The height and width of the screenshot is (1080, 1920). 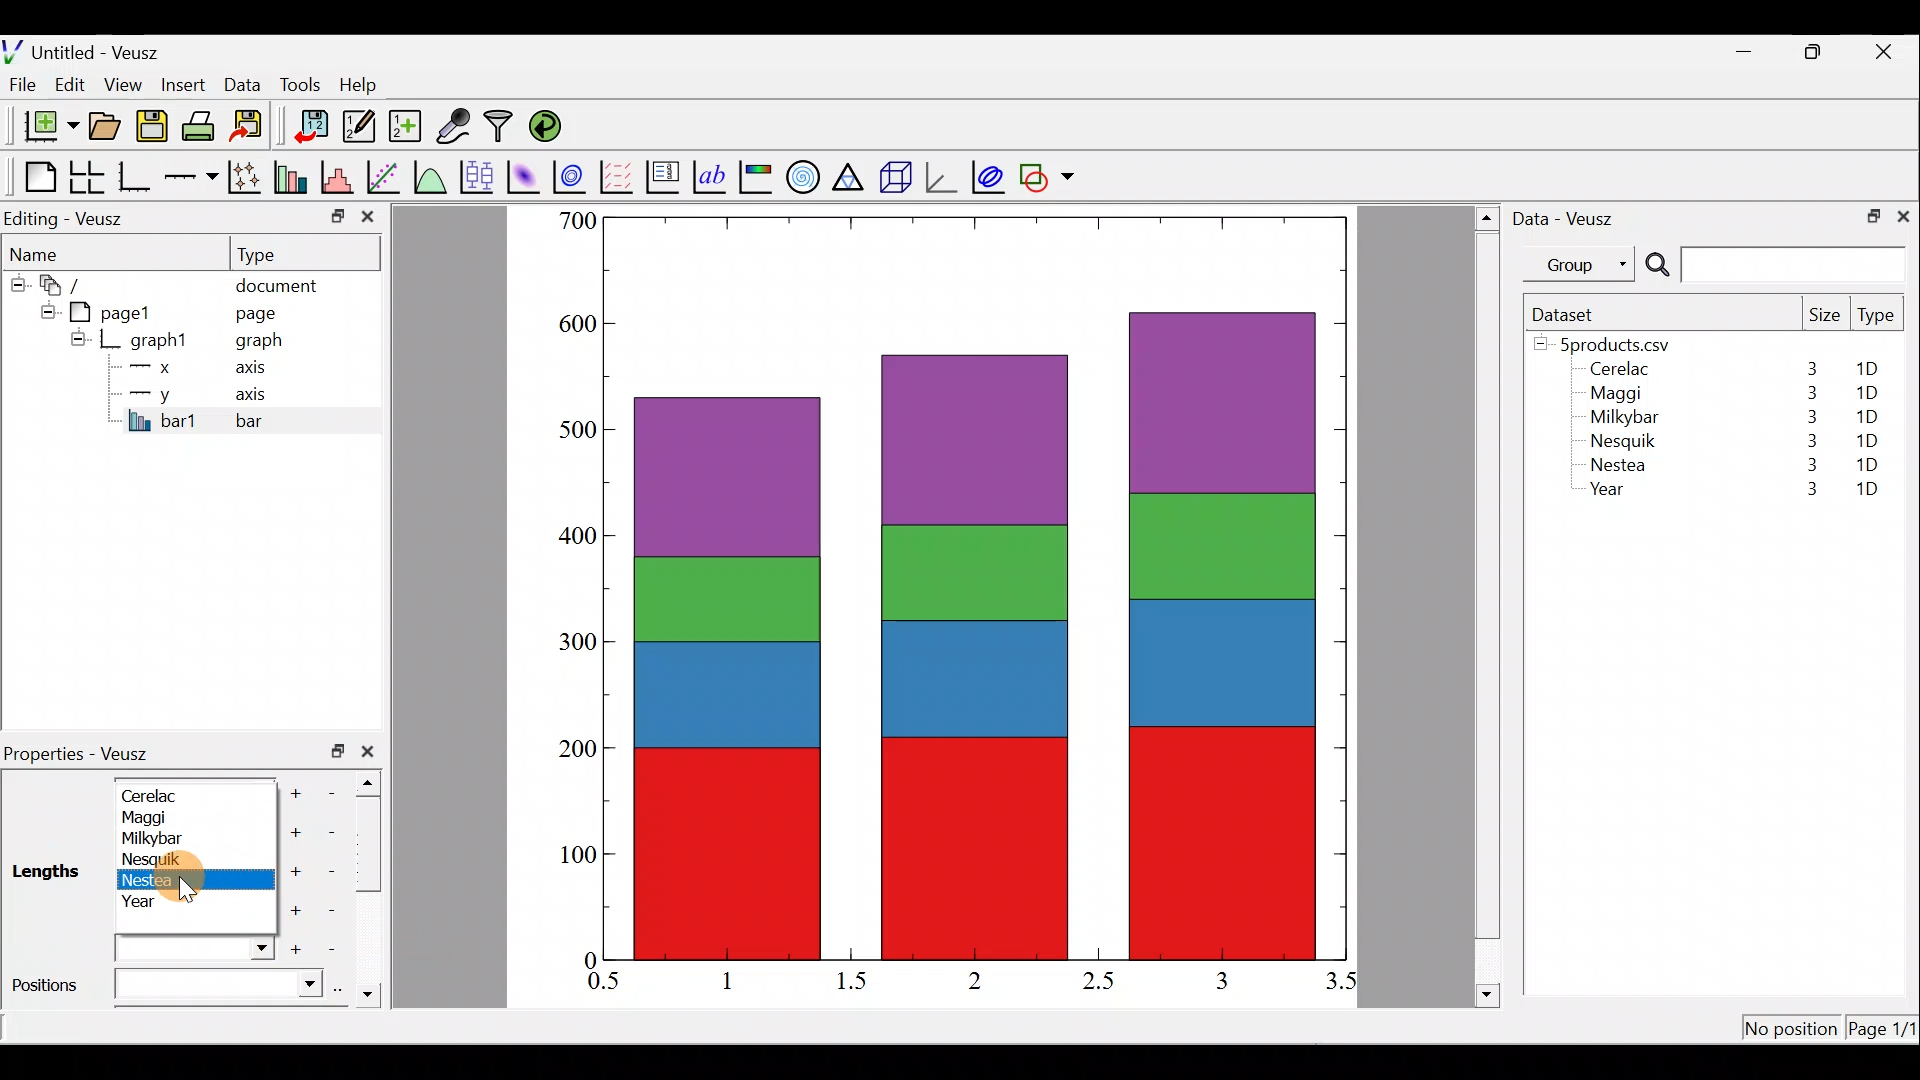 What do you see at coordinates (941, 175) in the screenshot?
I see `3d graph` at bounding box center [941, 175].